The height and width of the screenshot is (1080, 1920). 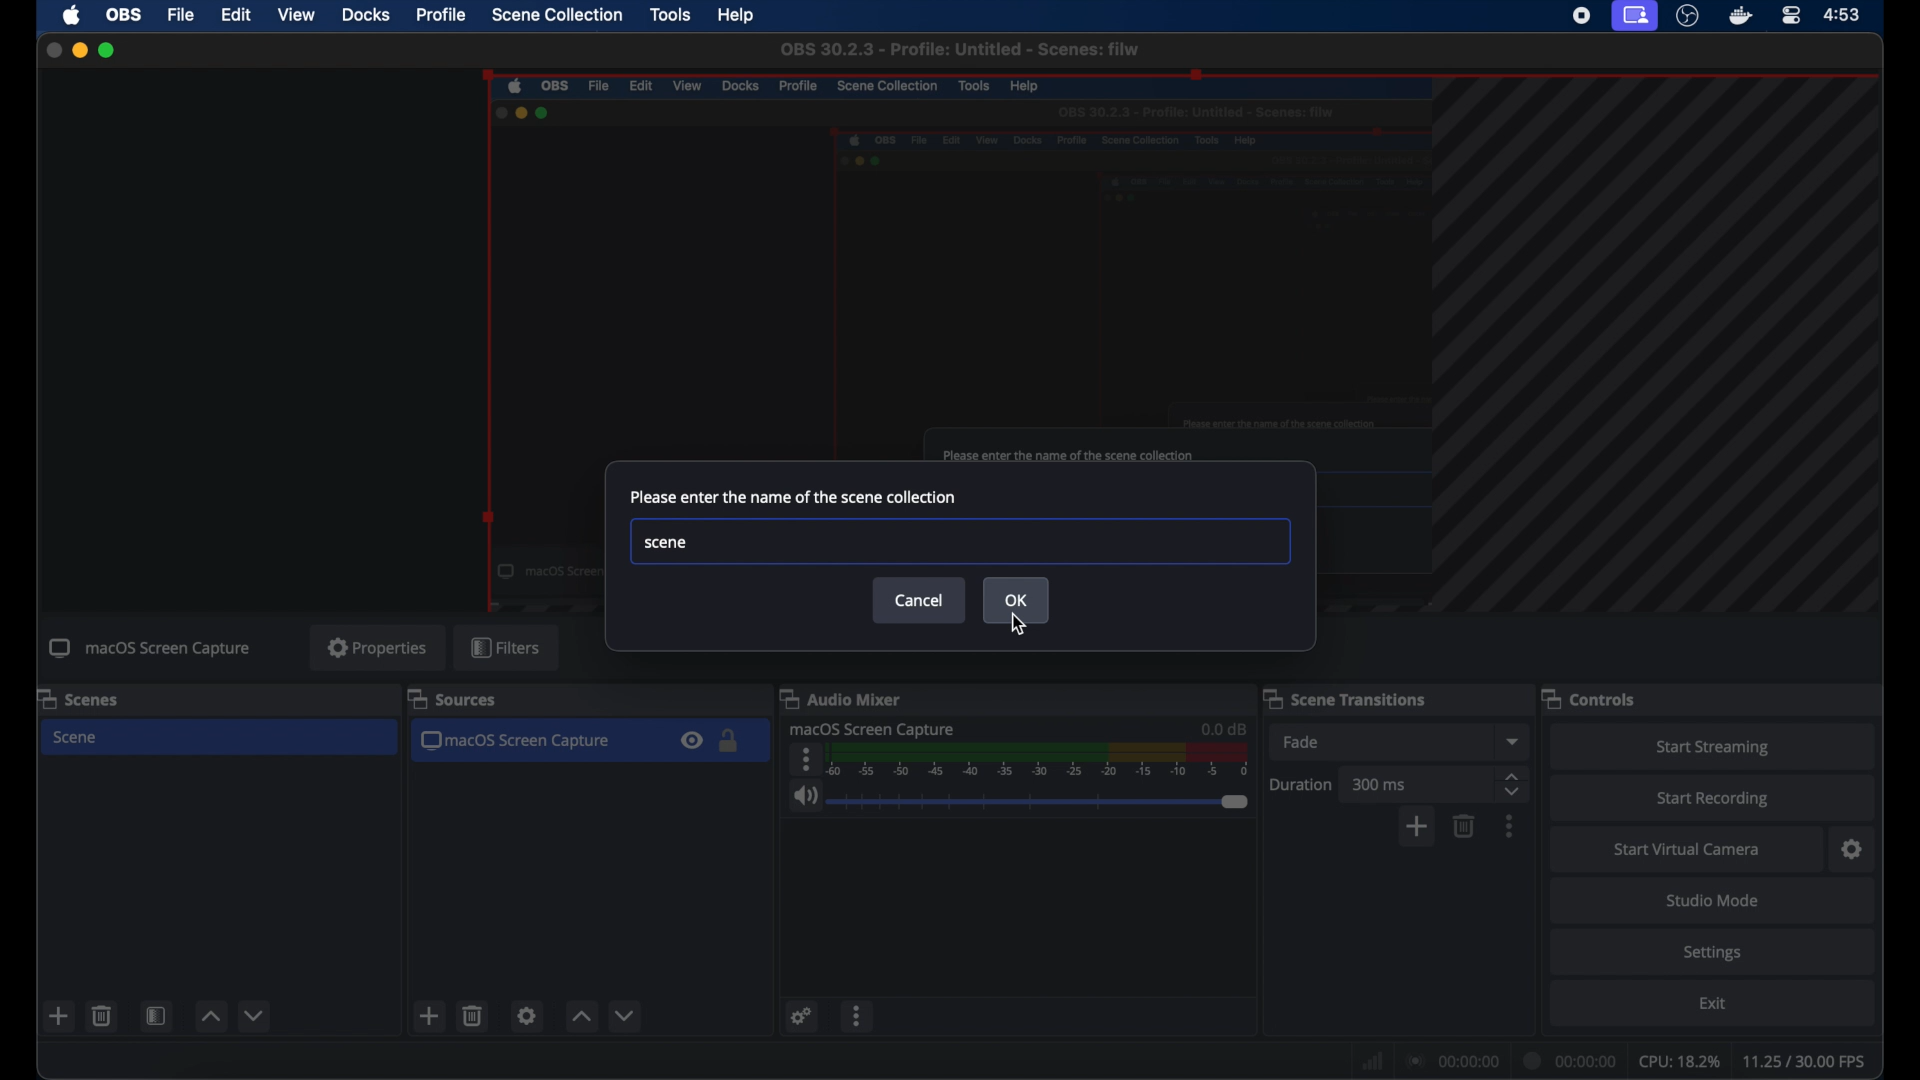 I want to click on ok, so click(x=1017, y=600).